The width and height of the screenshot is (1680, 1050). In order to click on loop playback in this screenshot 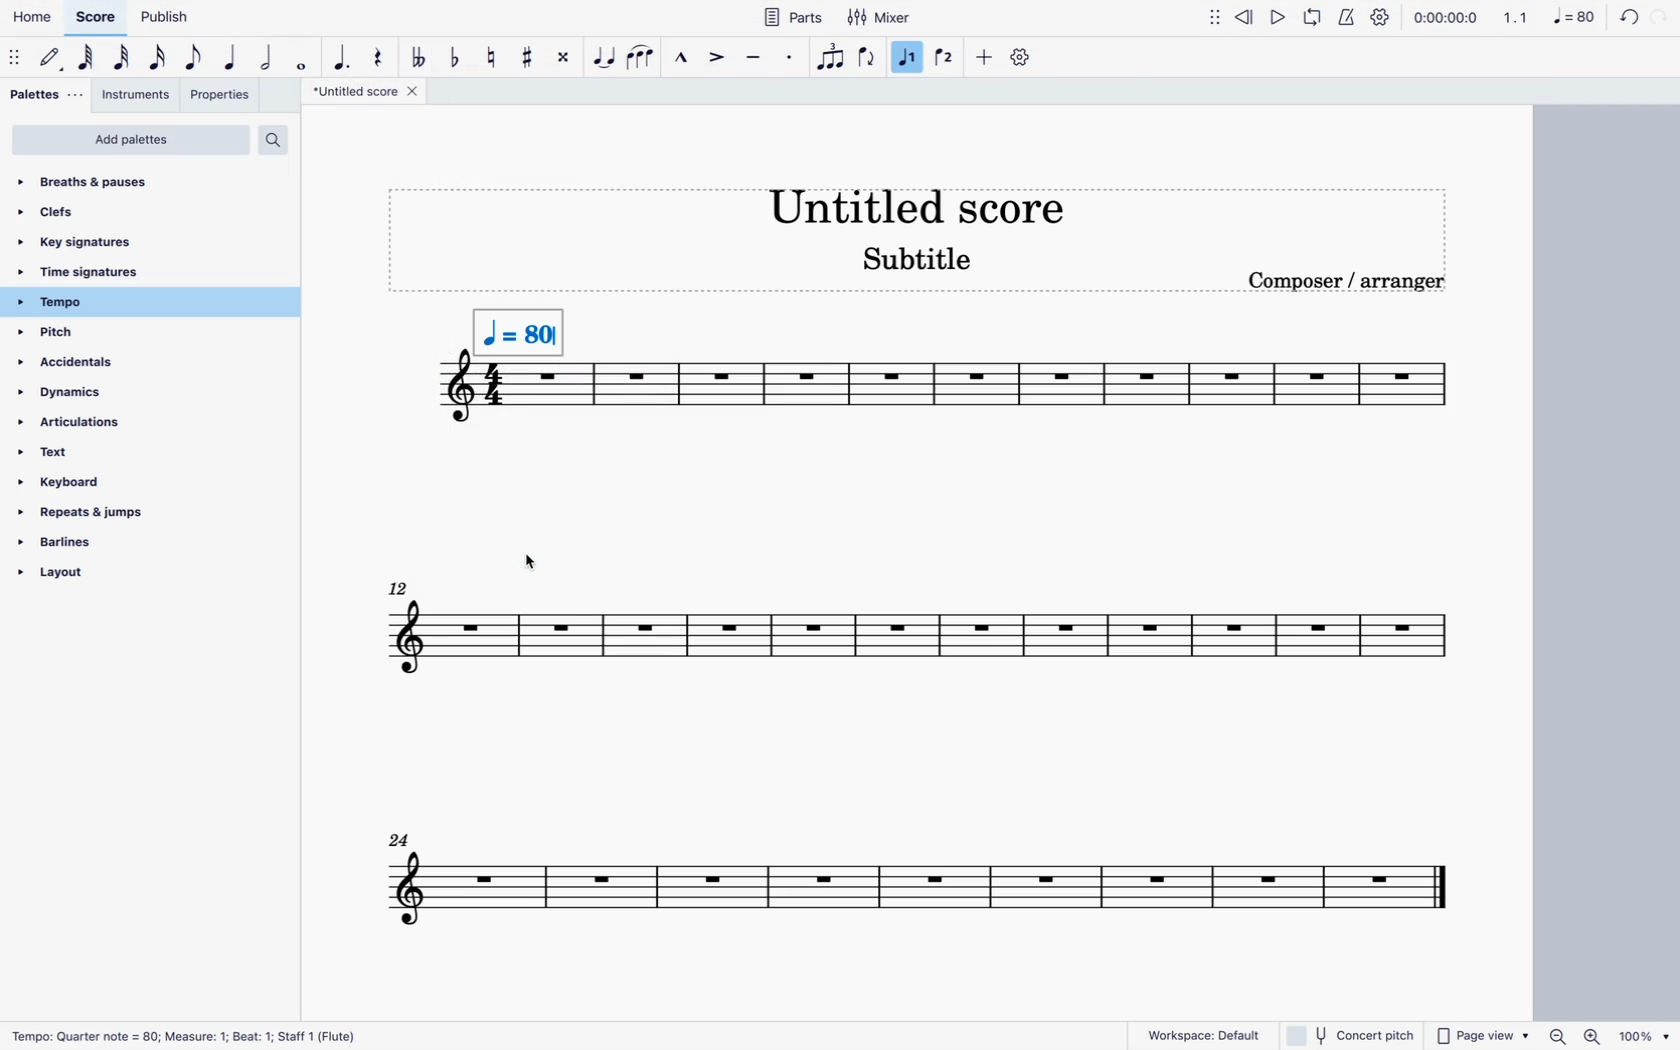, I will do `click(1312, 20)`.